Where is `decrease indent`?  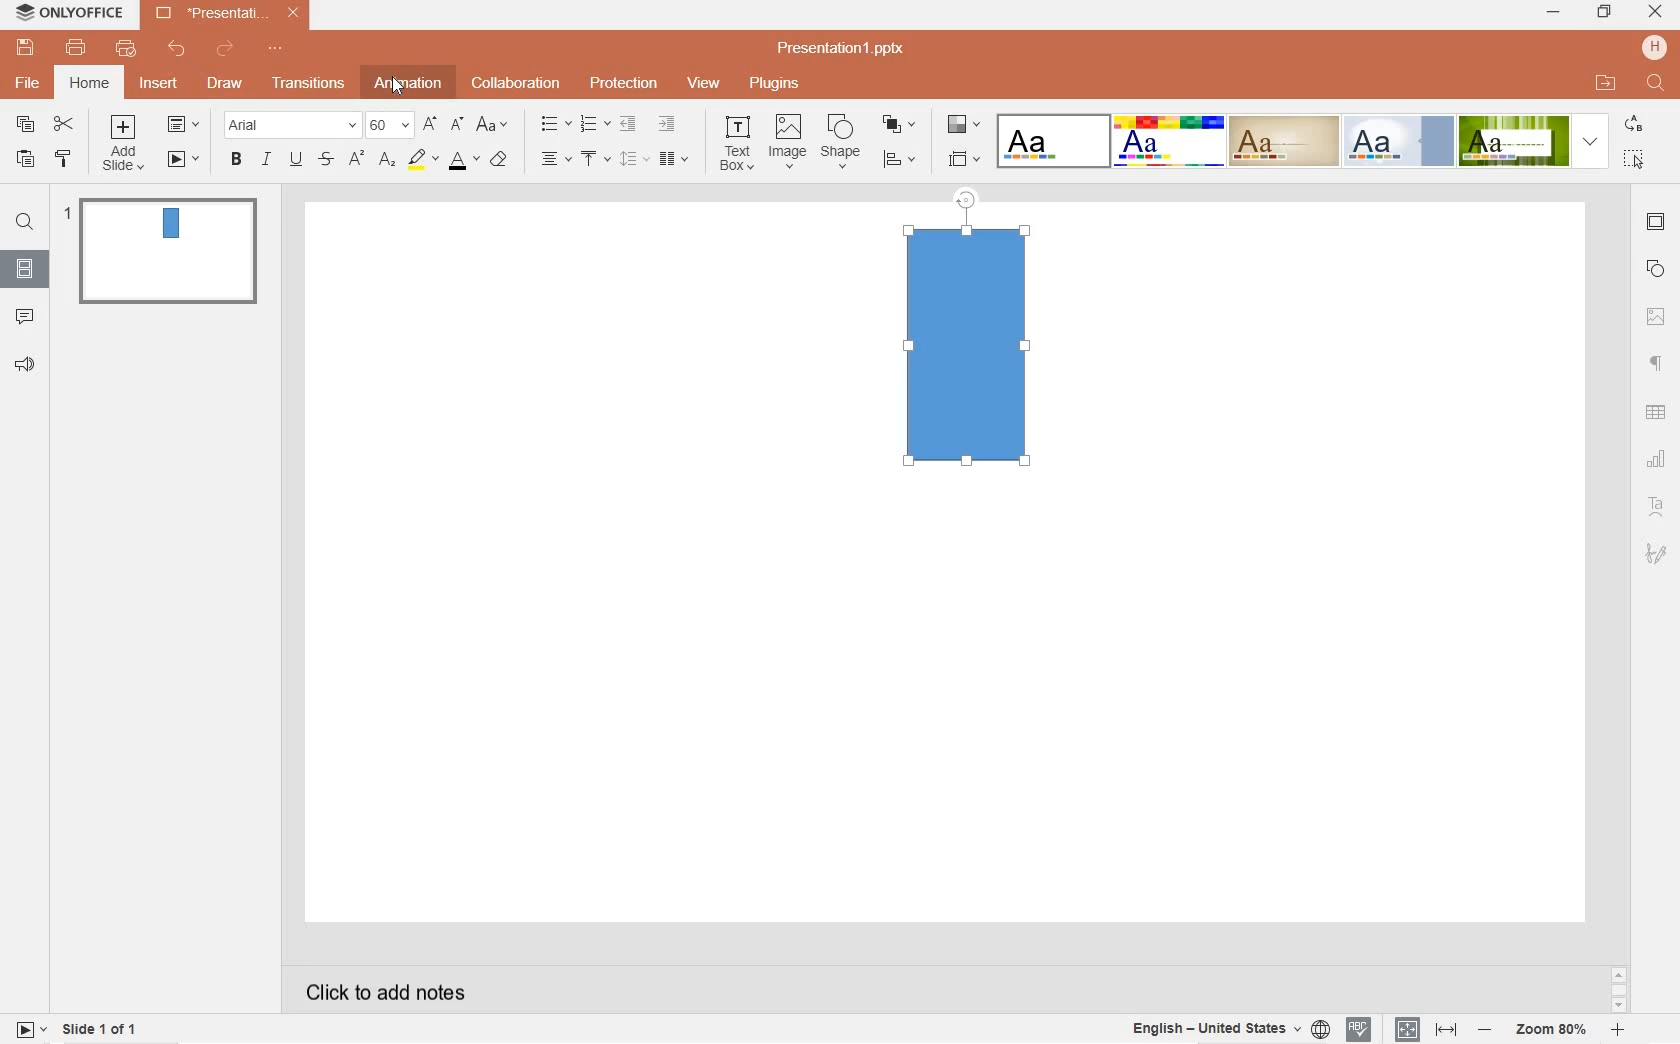
decrease indent is located at coordinates (626, 125).